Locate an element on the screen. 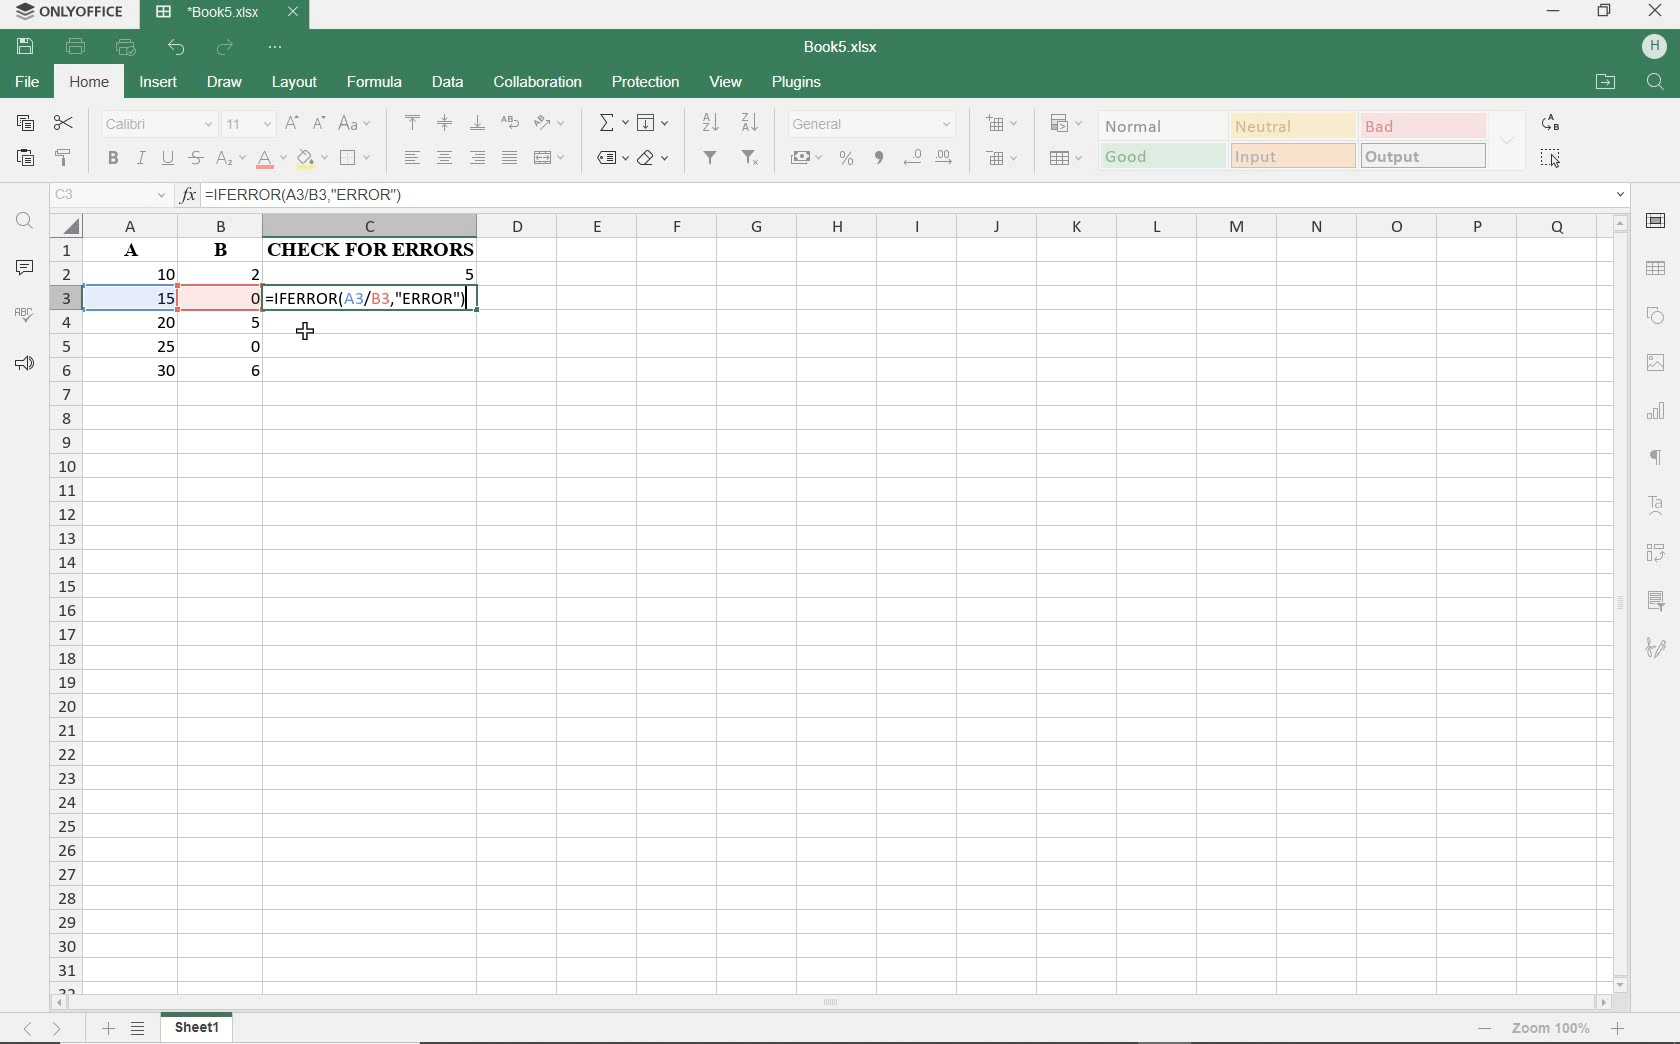  COLLABORATION is located at coordinates (536, 84).